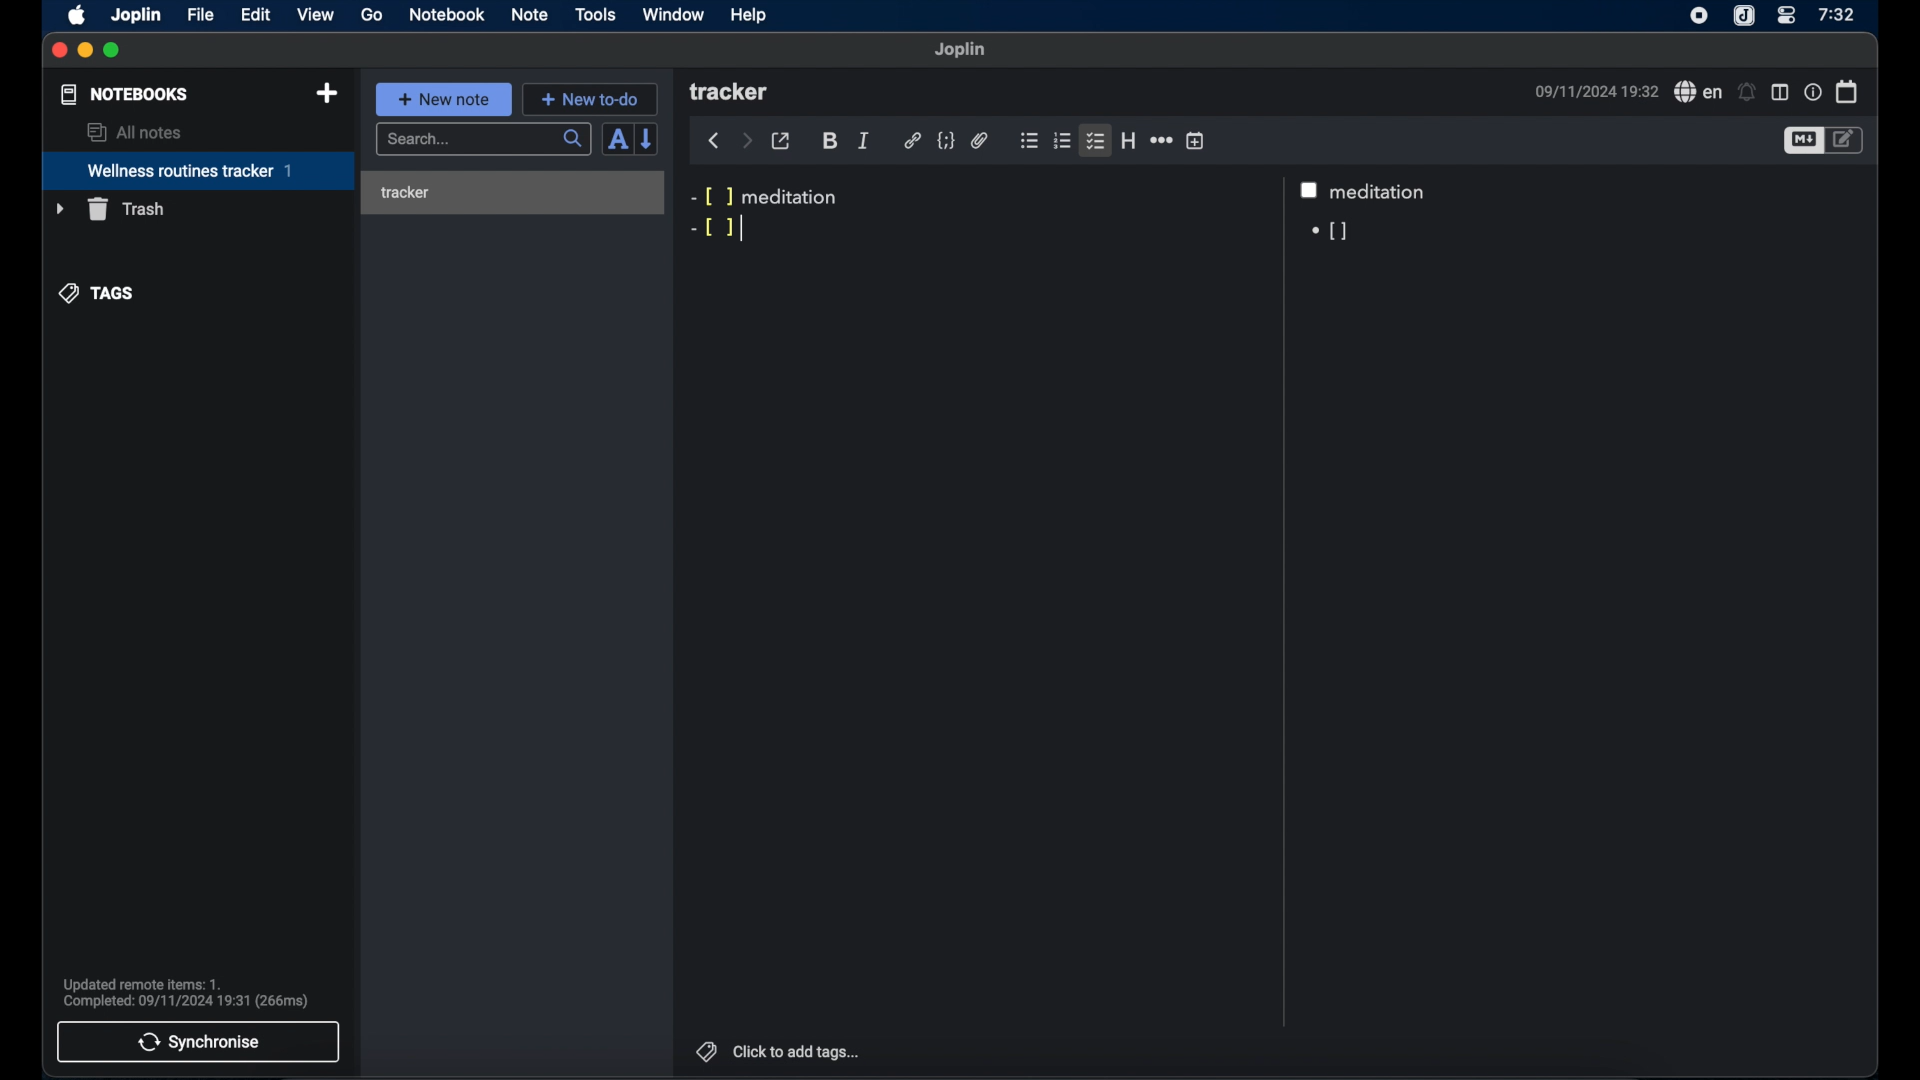 Image resolution: width=1920 pixels, height=1080 pixels. What do you see at coordinates (767, 195) in the screenshot?
I see `-[ ] meditation` at bounding box center [767, 195].